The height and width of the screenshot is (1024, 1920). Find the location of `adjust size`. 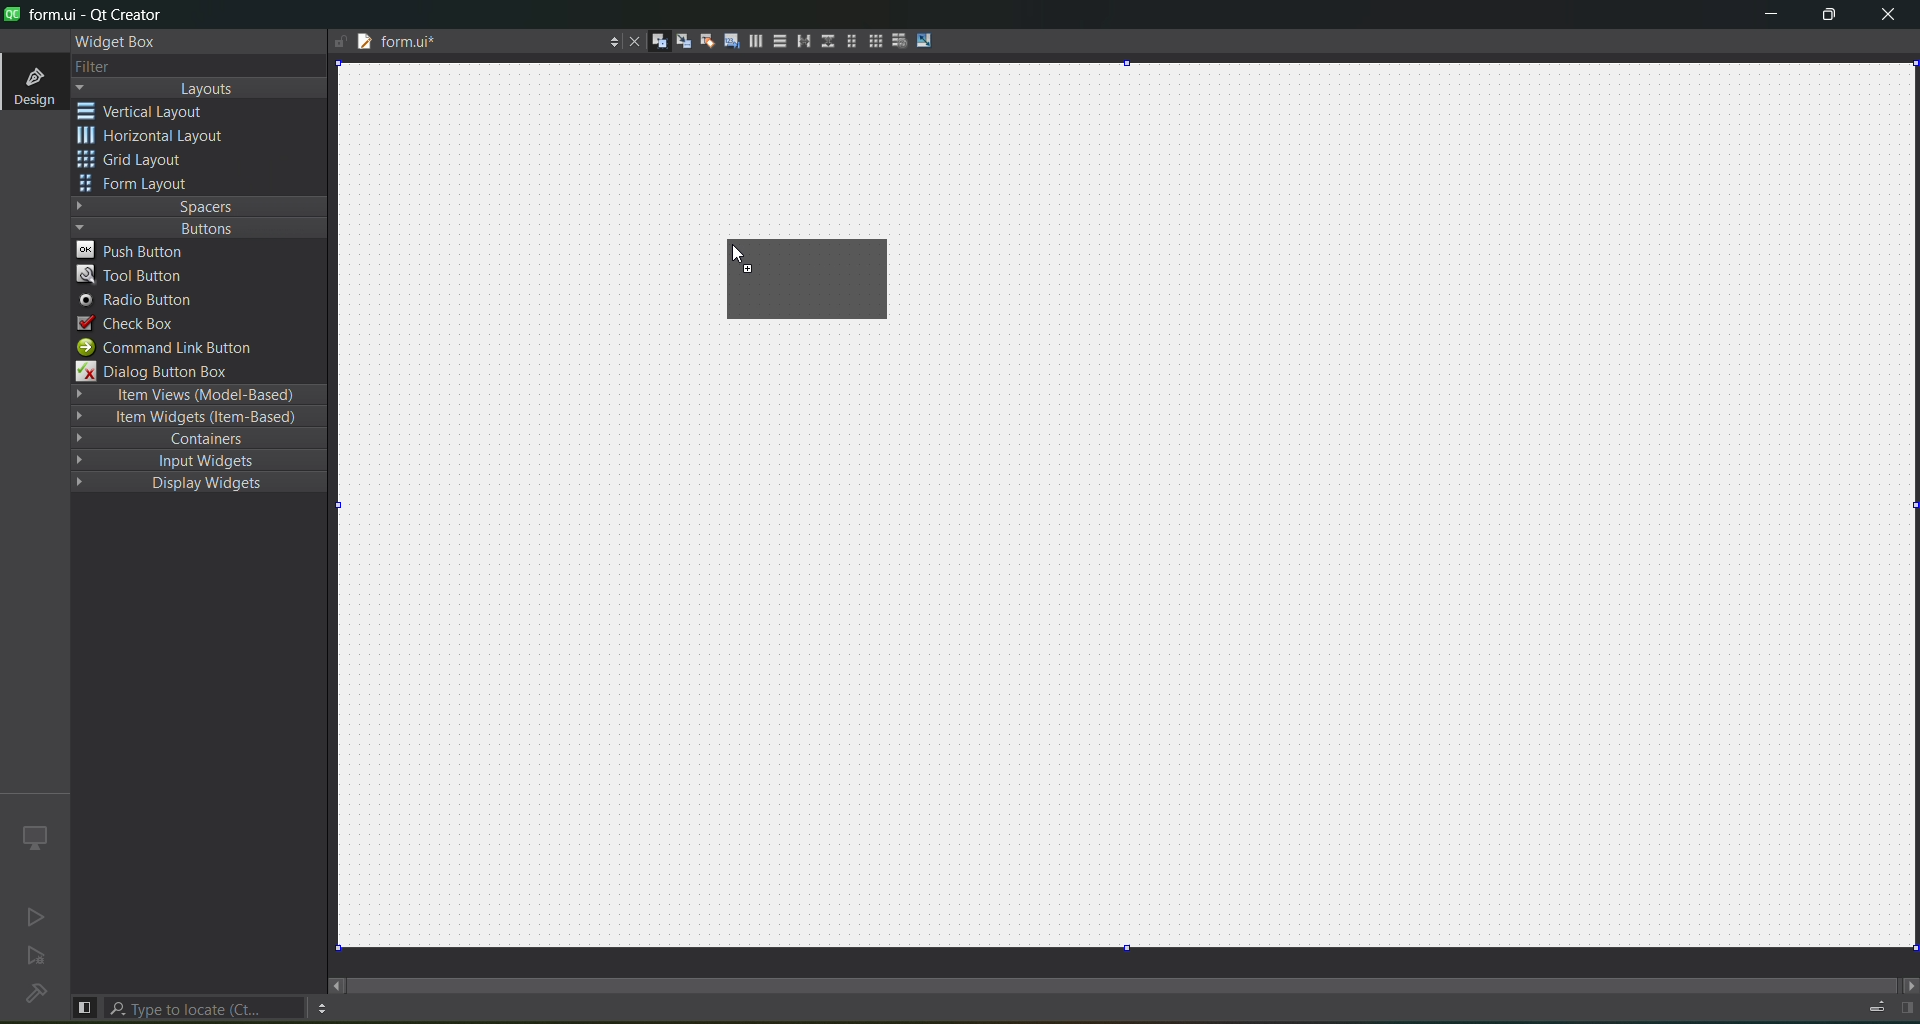

adjust size is located at coordinates (927, 40).